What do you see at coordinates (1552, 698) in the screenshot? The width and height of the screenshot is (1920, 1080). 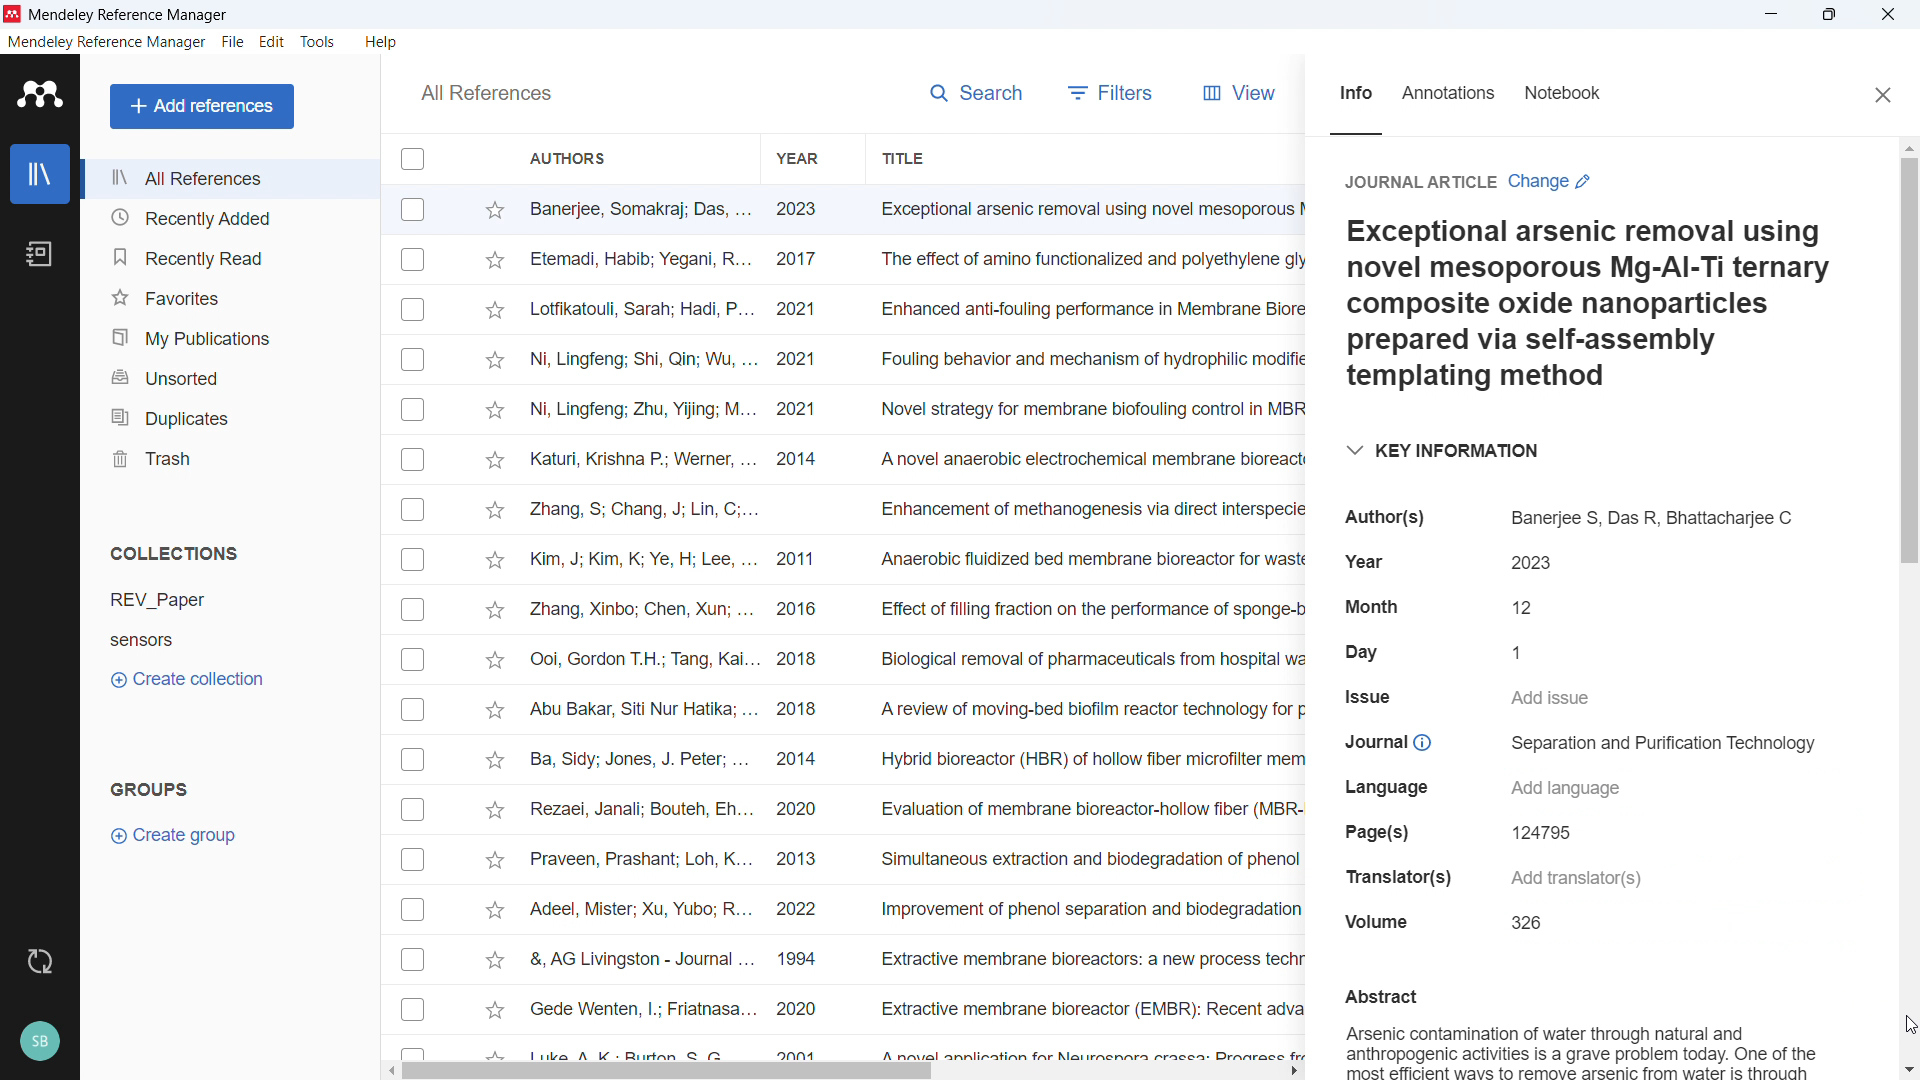 I see `add issue` at bounding box center [1552, 698].